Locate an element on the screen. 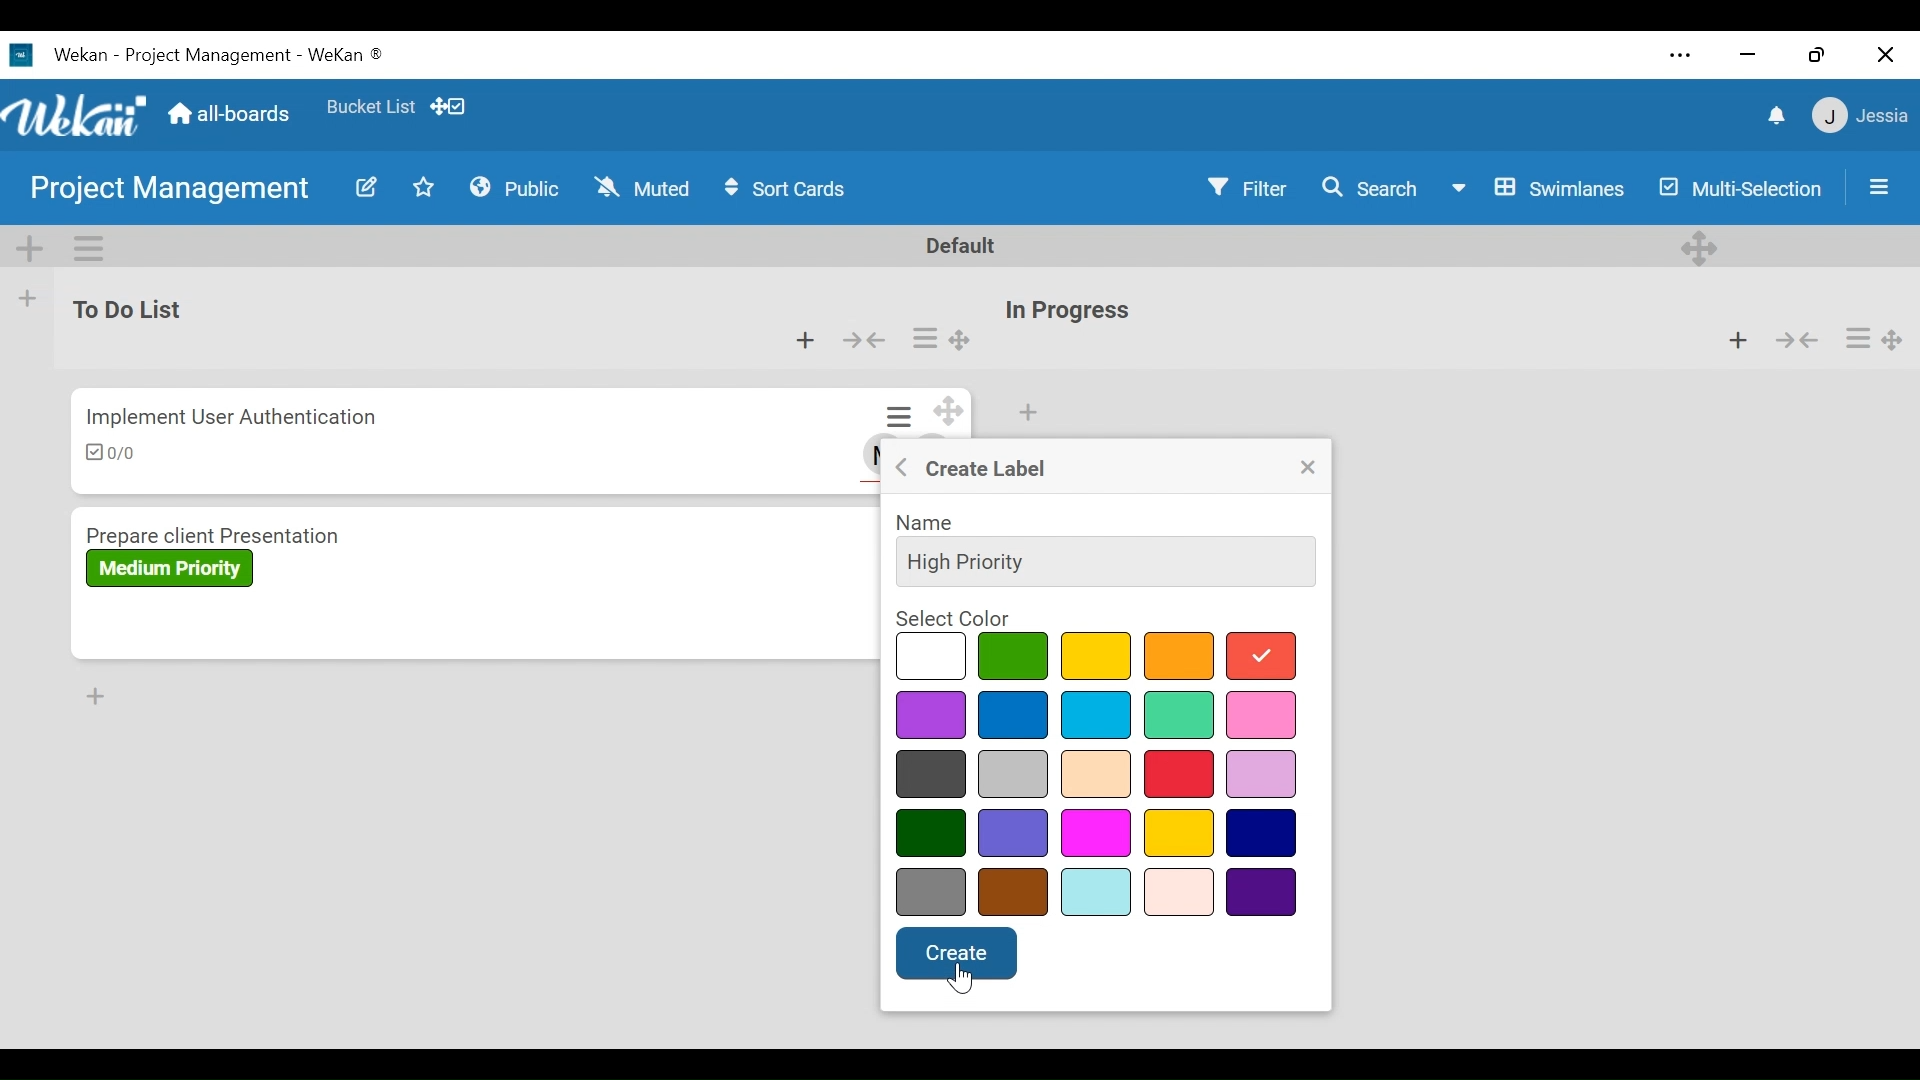  Desktop drag handles is located at coordinates (952, 411).